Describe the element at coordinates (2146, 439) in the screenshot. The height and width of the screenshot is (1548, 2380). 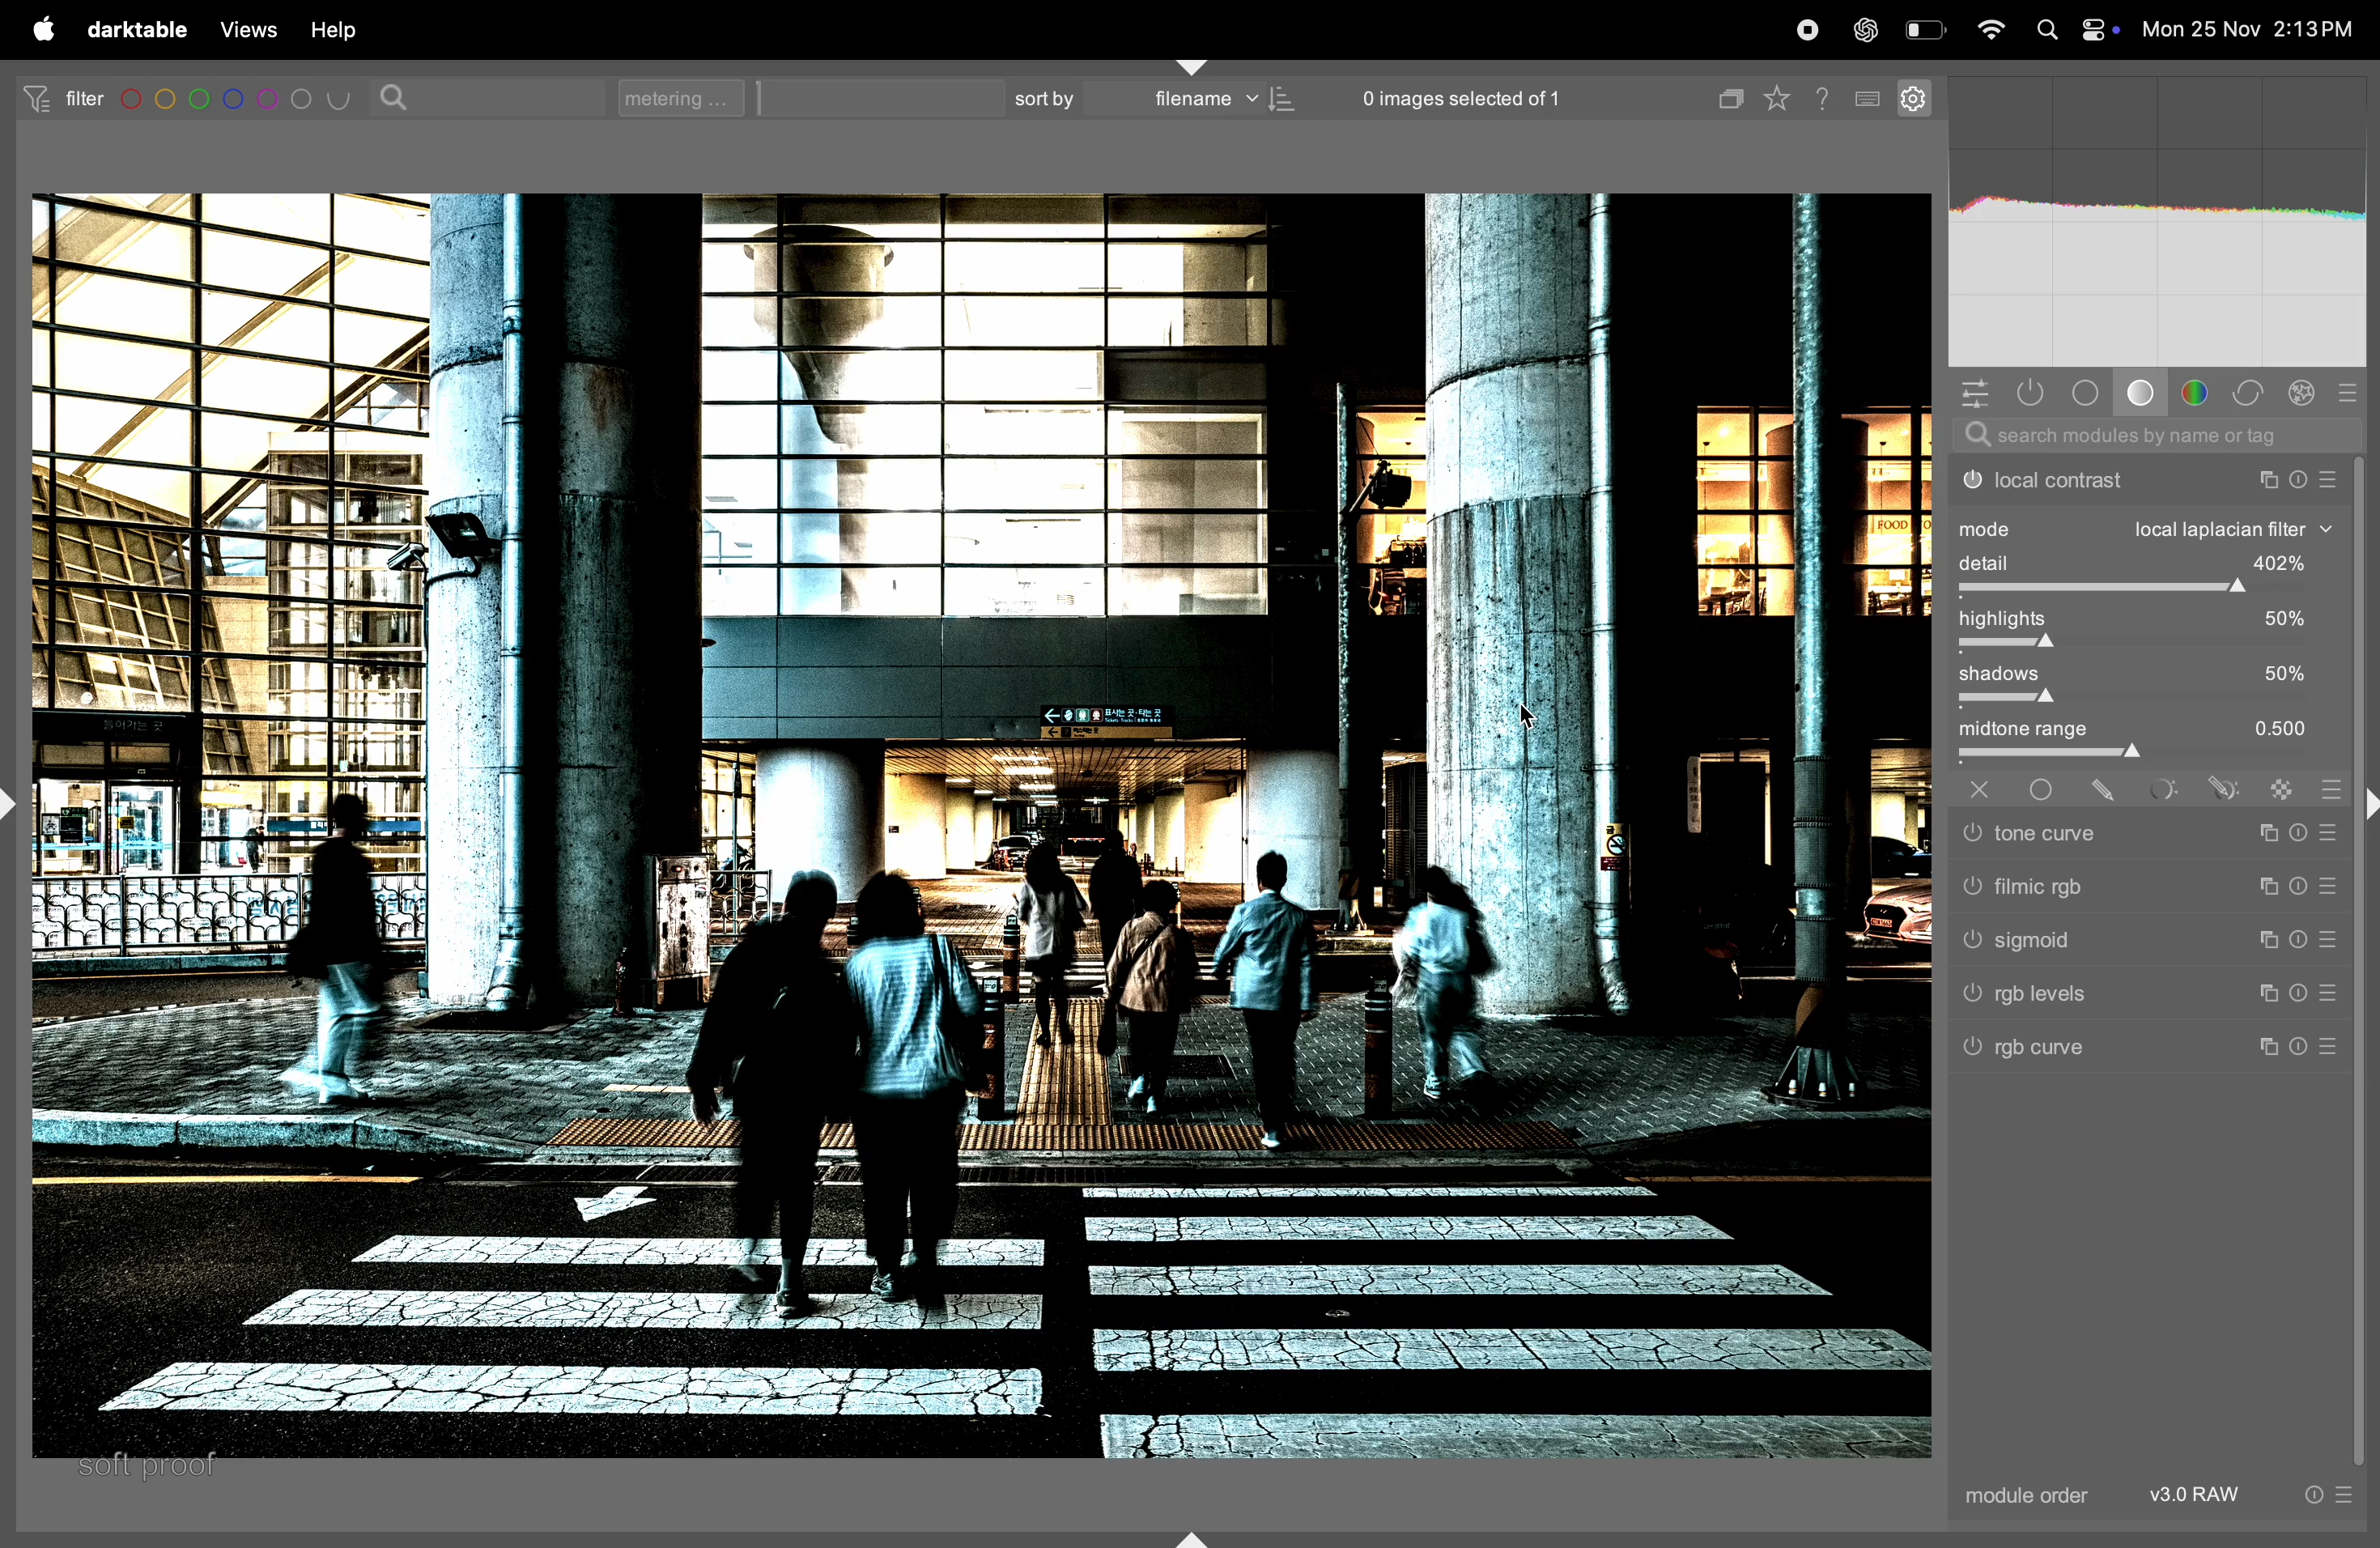
I see `search` at that location.